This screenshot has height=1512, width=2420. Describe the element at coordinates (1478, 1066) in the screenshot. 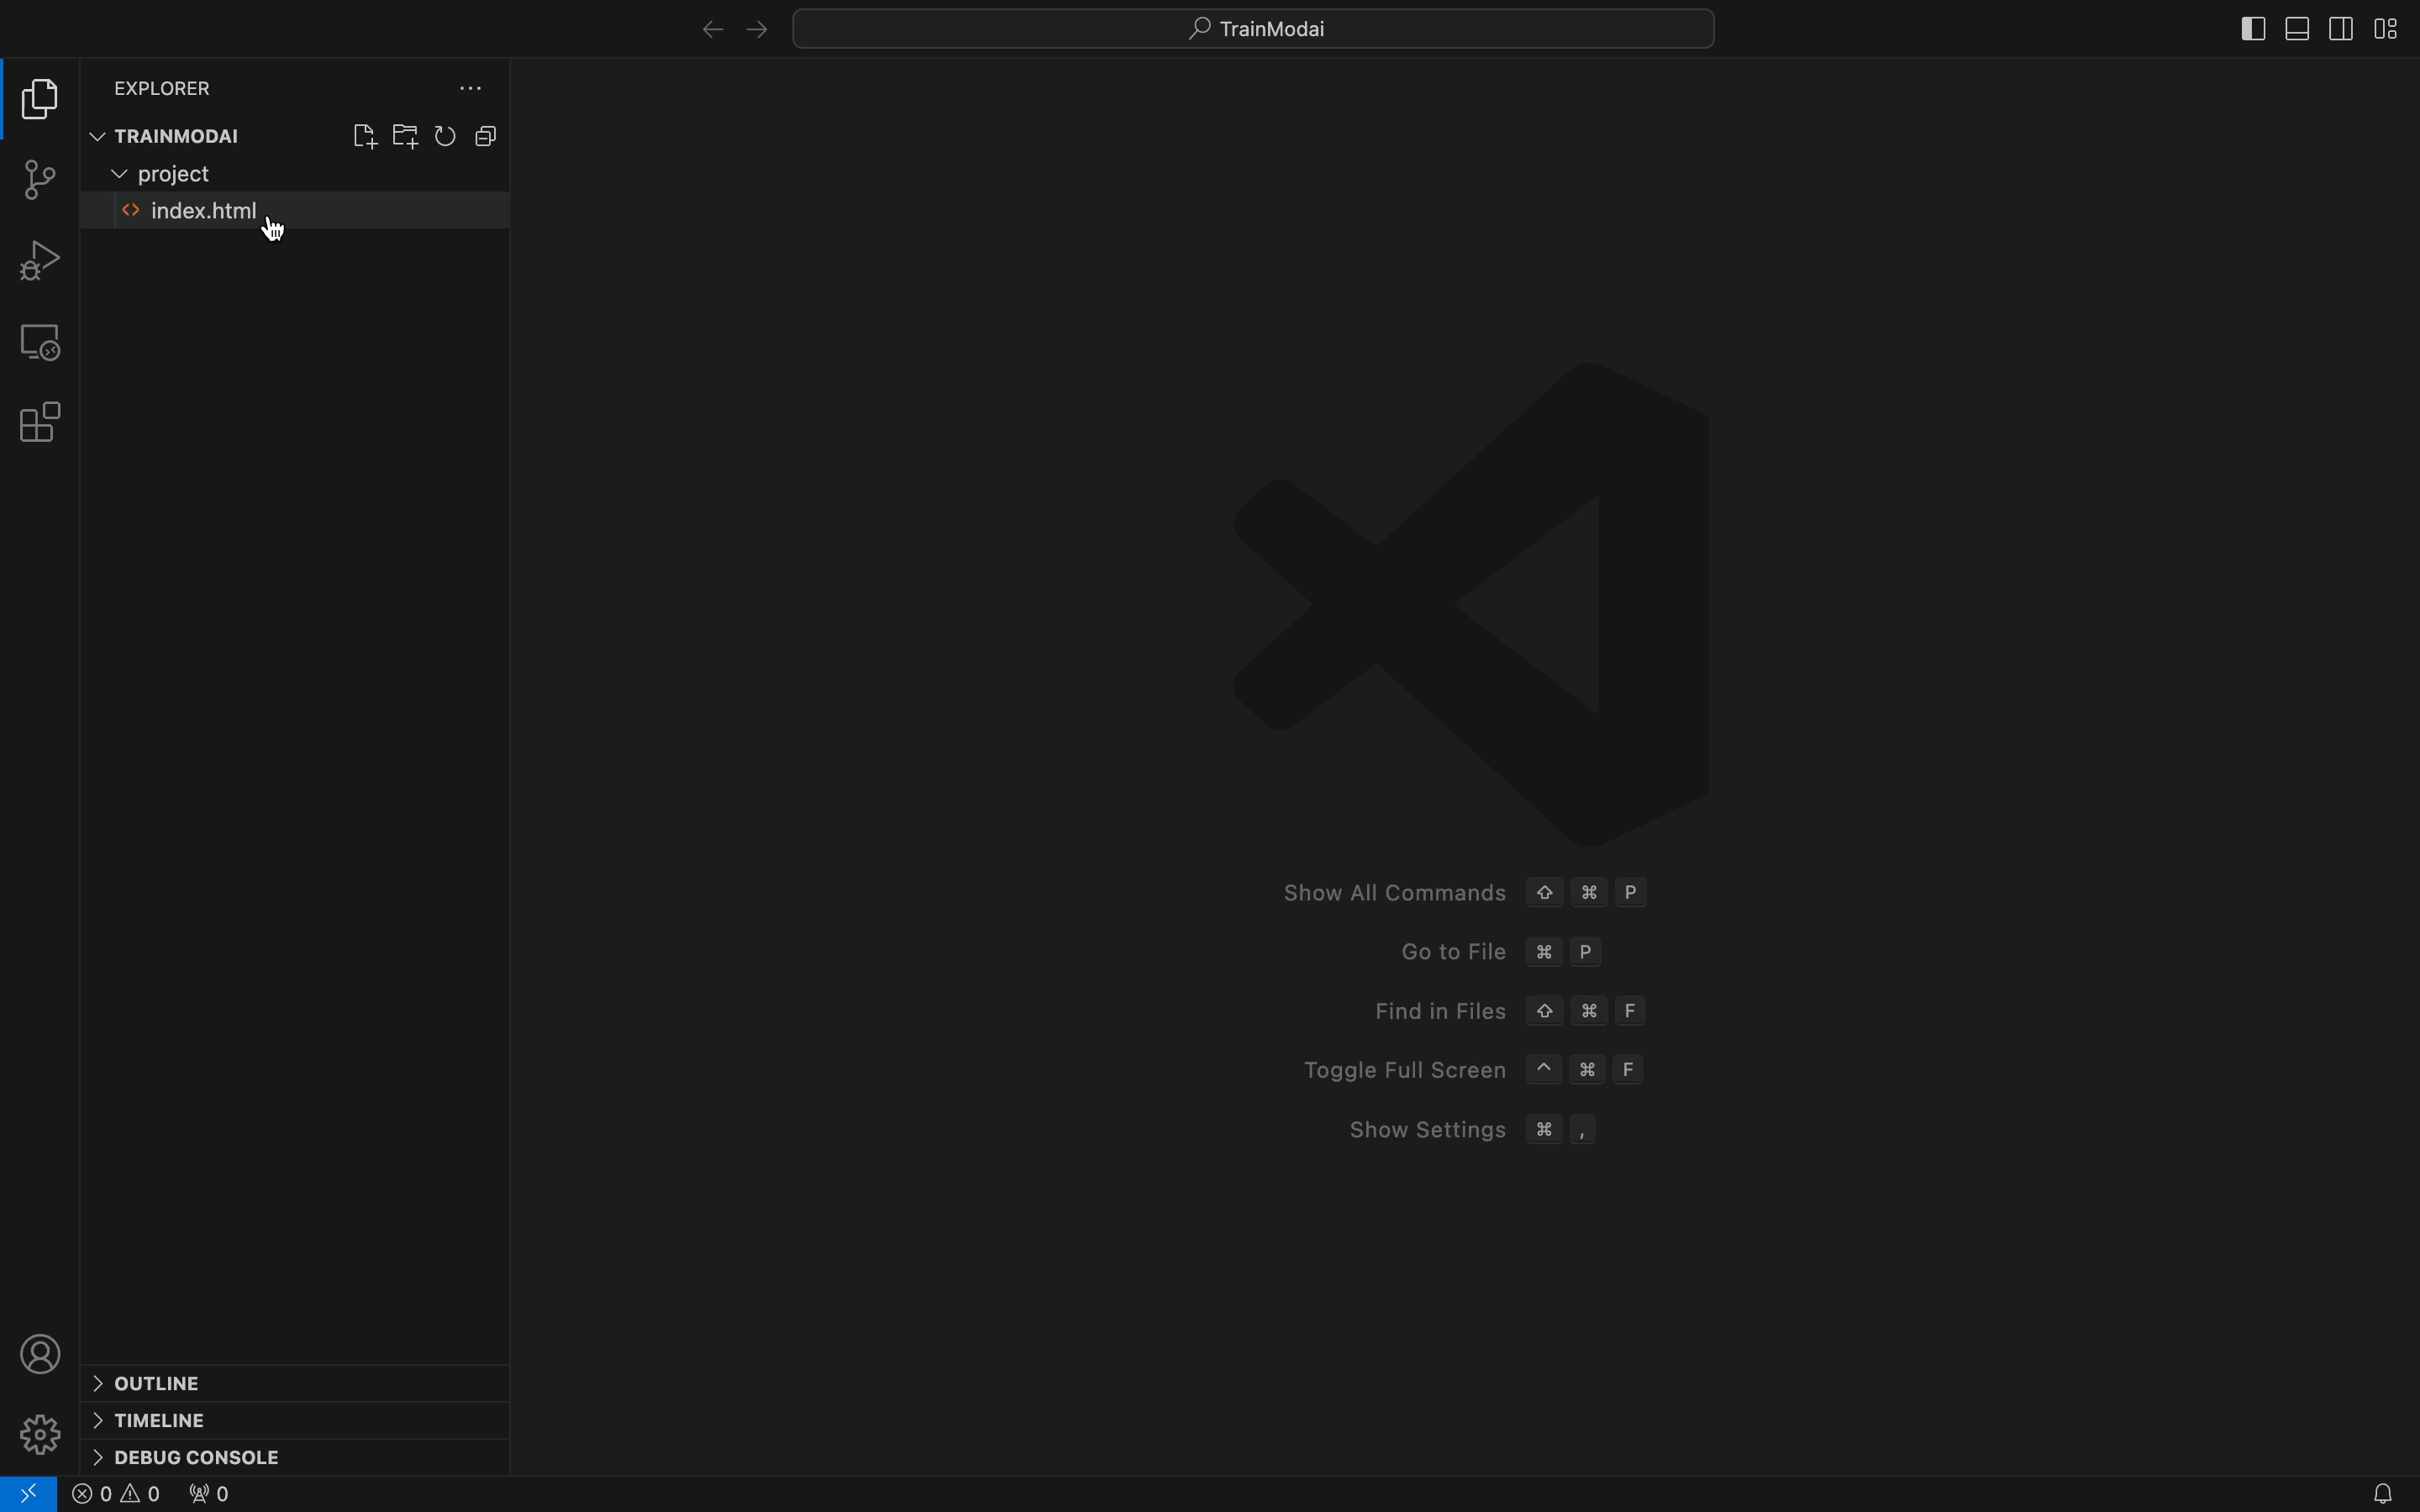

I see `Toggle` at that location.